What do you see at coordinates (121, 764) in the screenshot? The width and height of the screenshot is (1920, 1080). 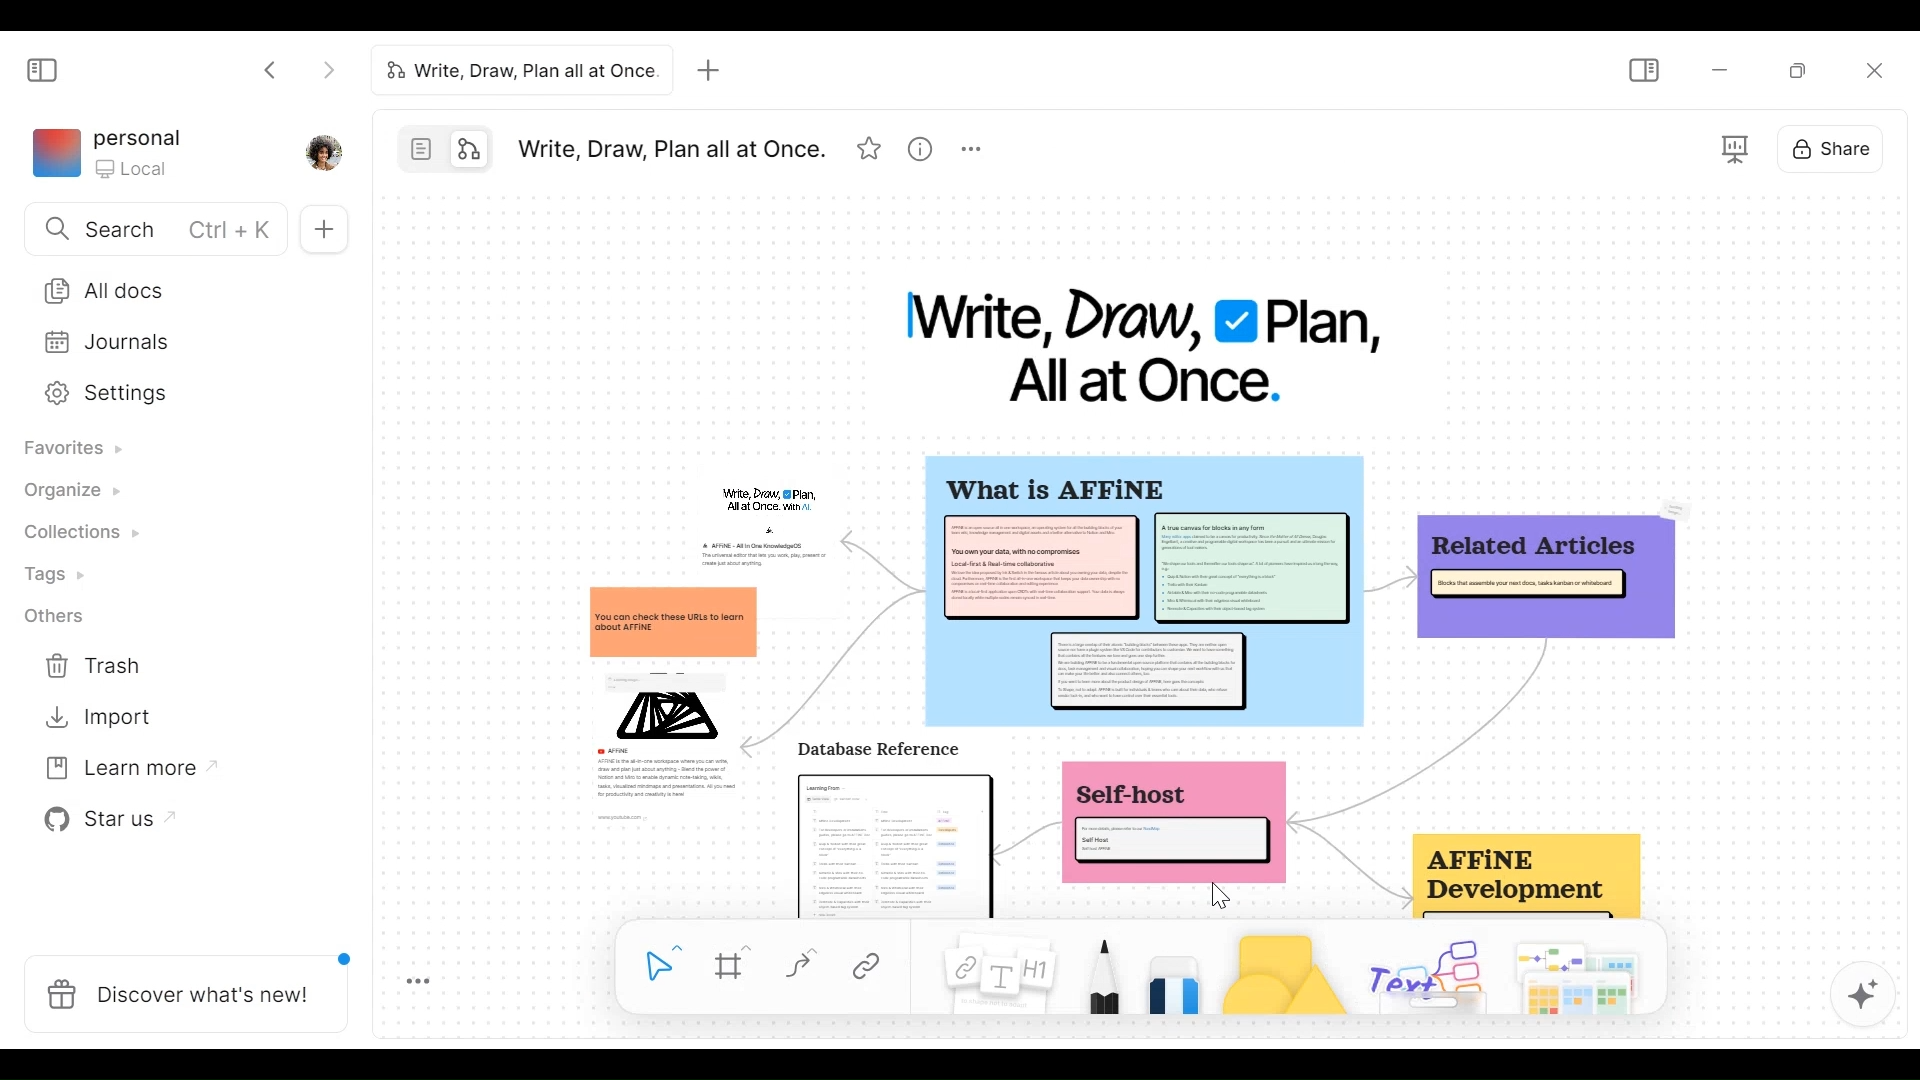 I see `Learn more` at bounding box center [121, 764].